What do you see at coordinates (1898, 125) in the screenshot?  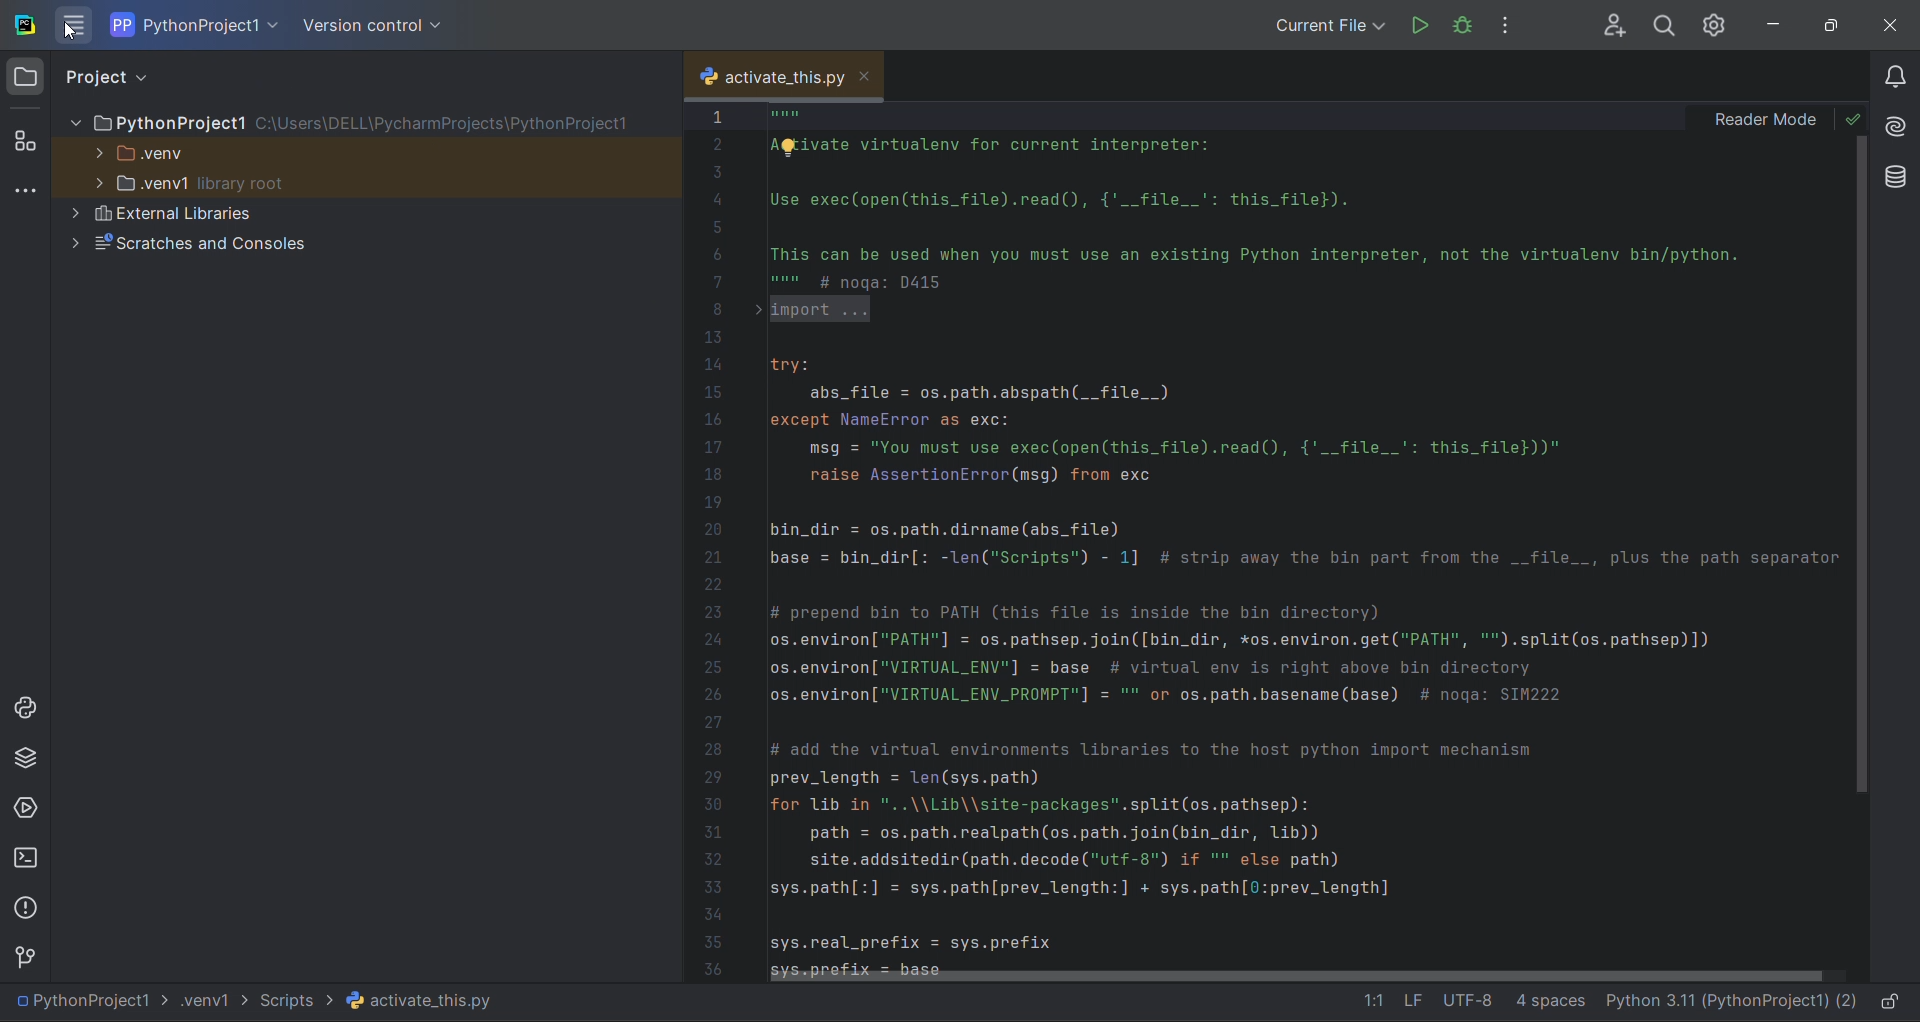 I see `ai tool` at bounding box center [1898, 125].